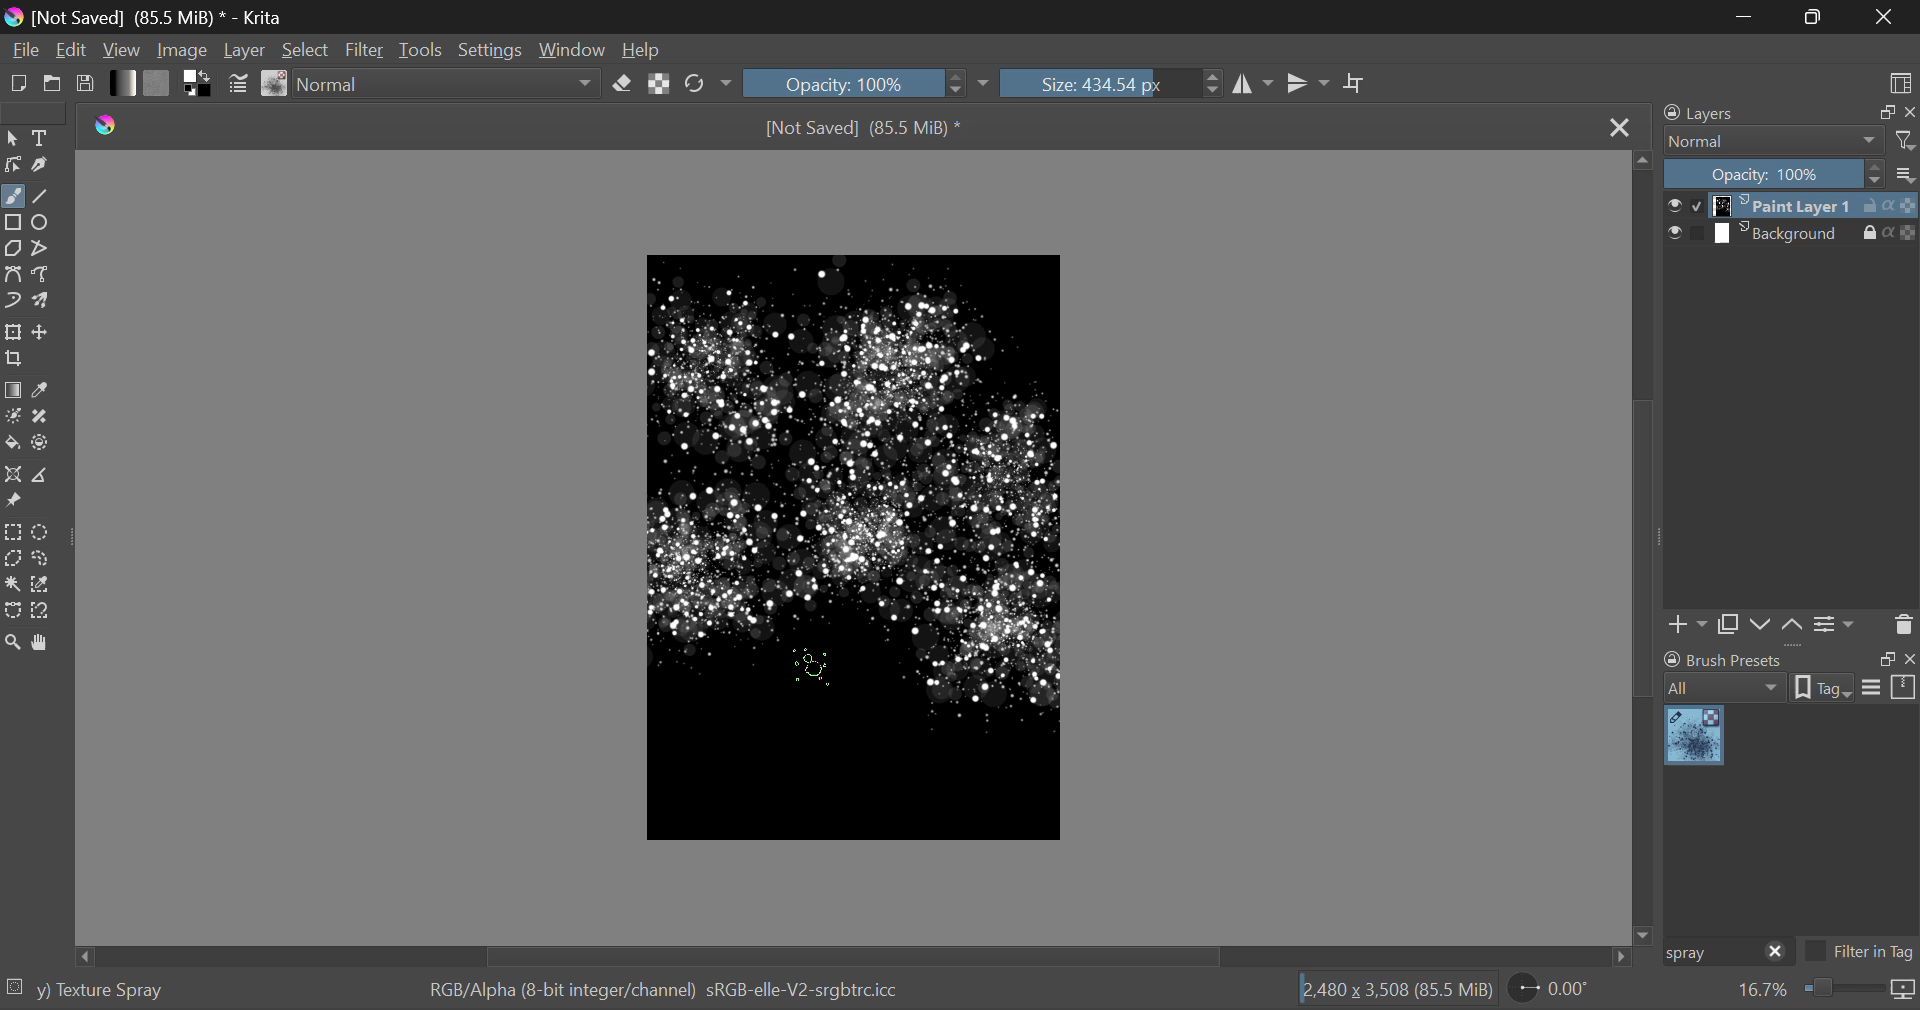 The width and height of the screenshot is (1920, 1010). Describe the element at coordinates (12, 475) in the screenshot. I see `Assistant Tool` at that location.